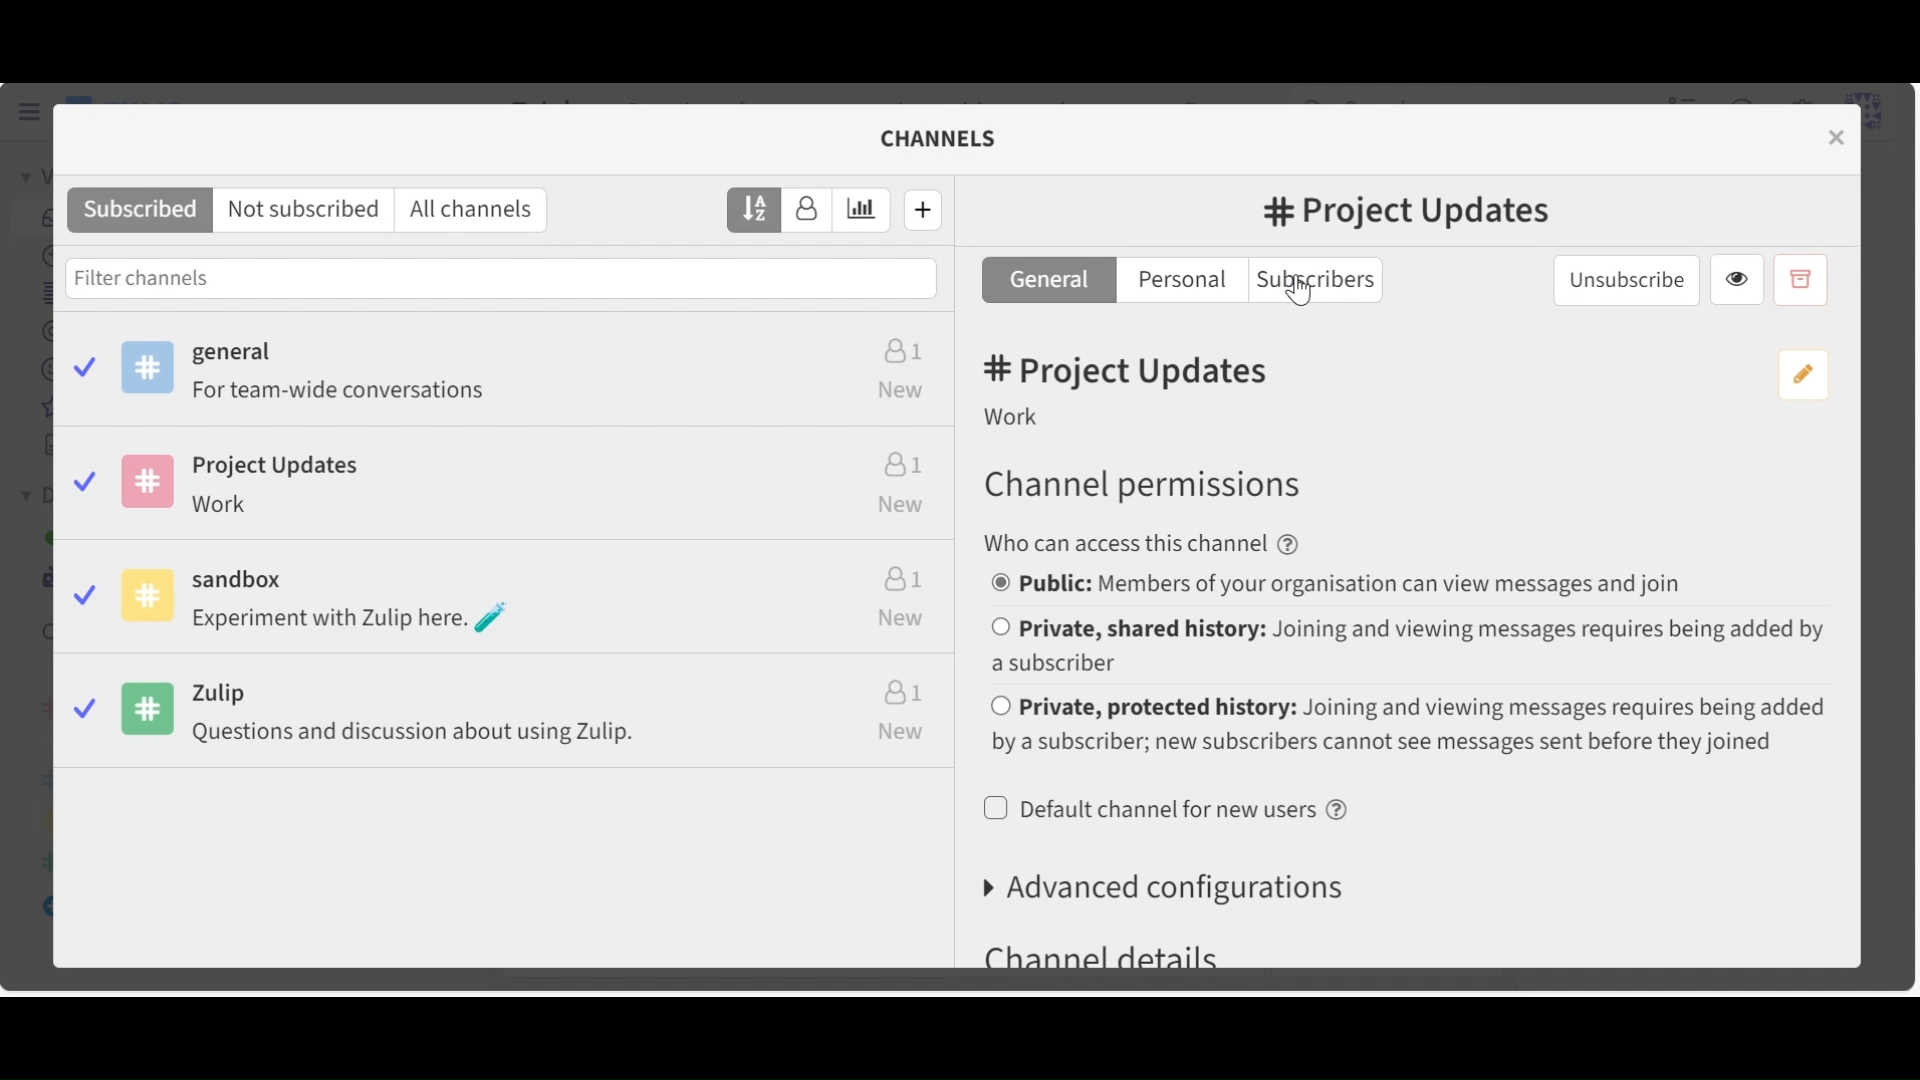 The image size is (1920, 1080). What do you see at coordinates (1150, 545) in the screenshot?
I see `text` at bounding box center [1150, 545].